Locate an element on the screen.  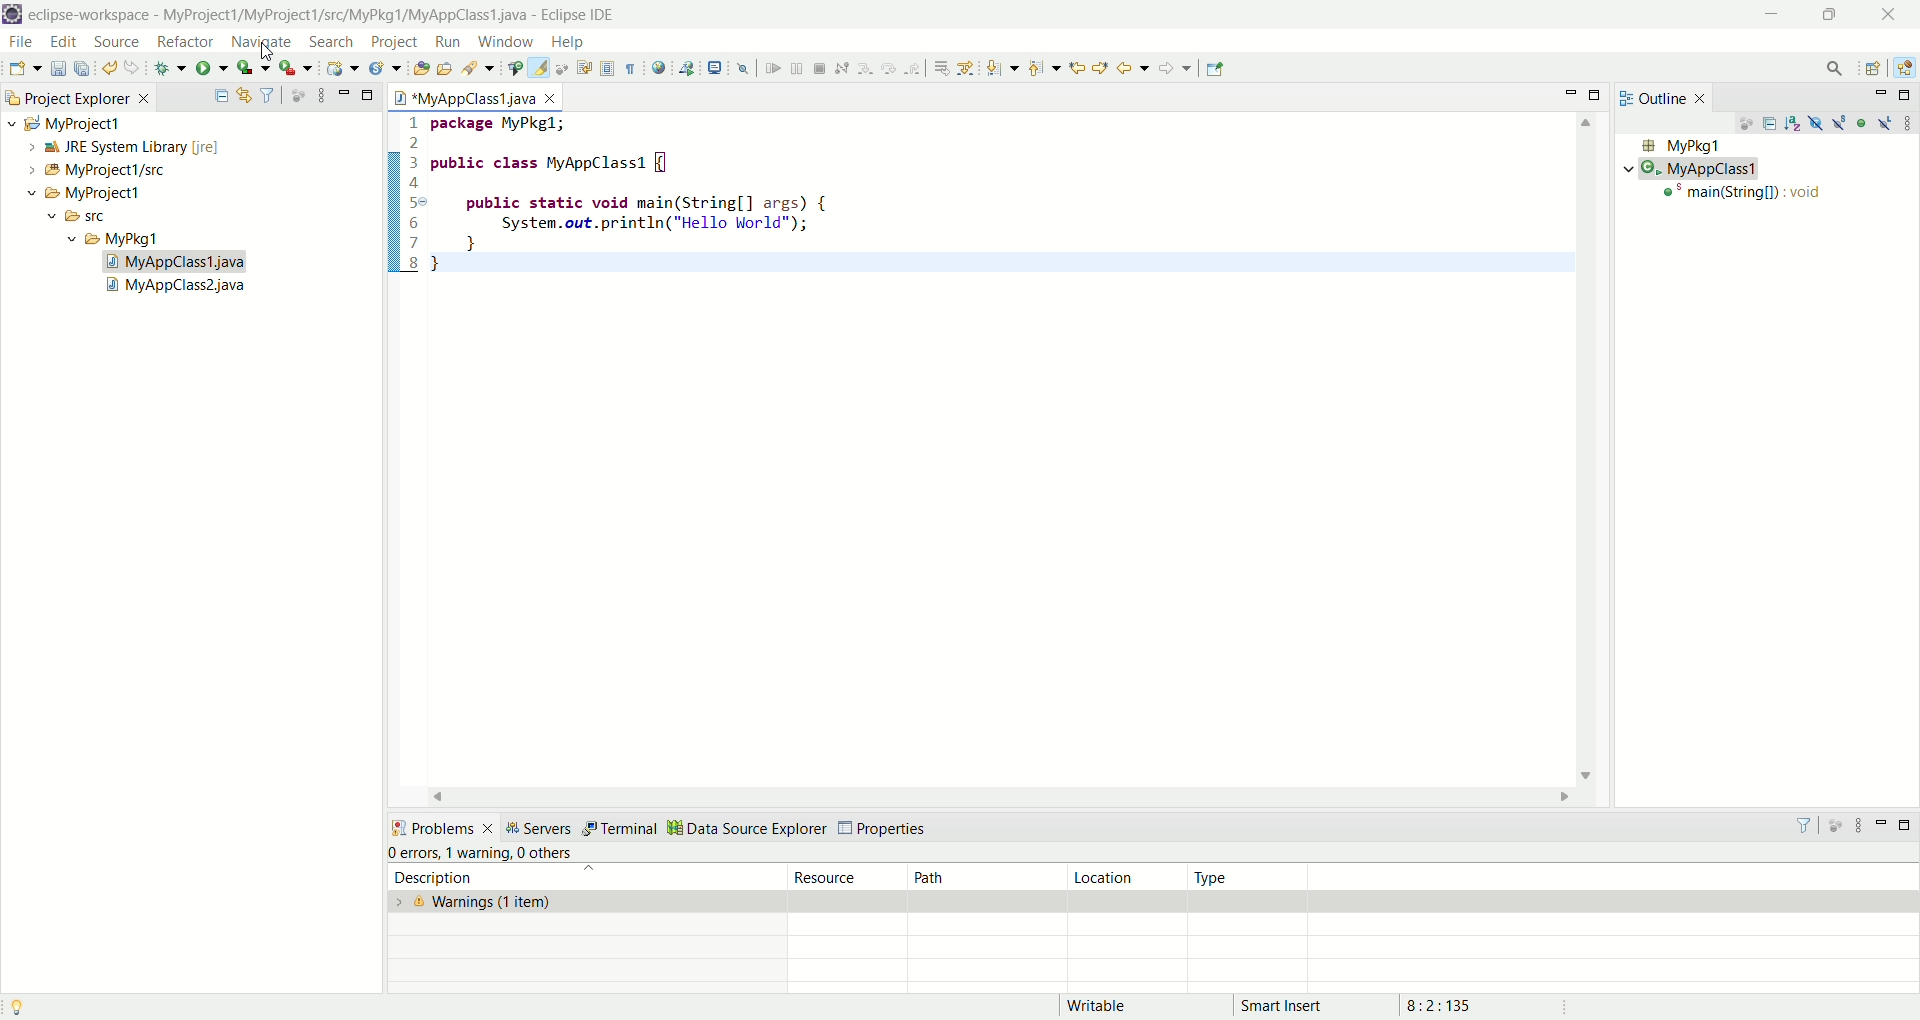
collapse all is located at coordinates (1772, 126).